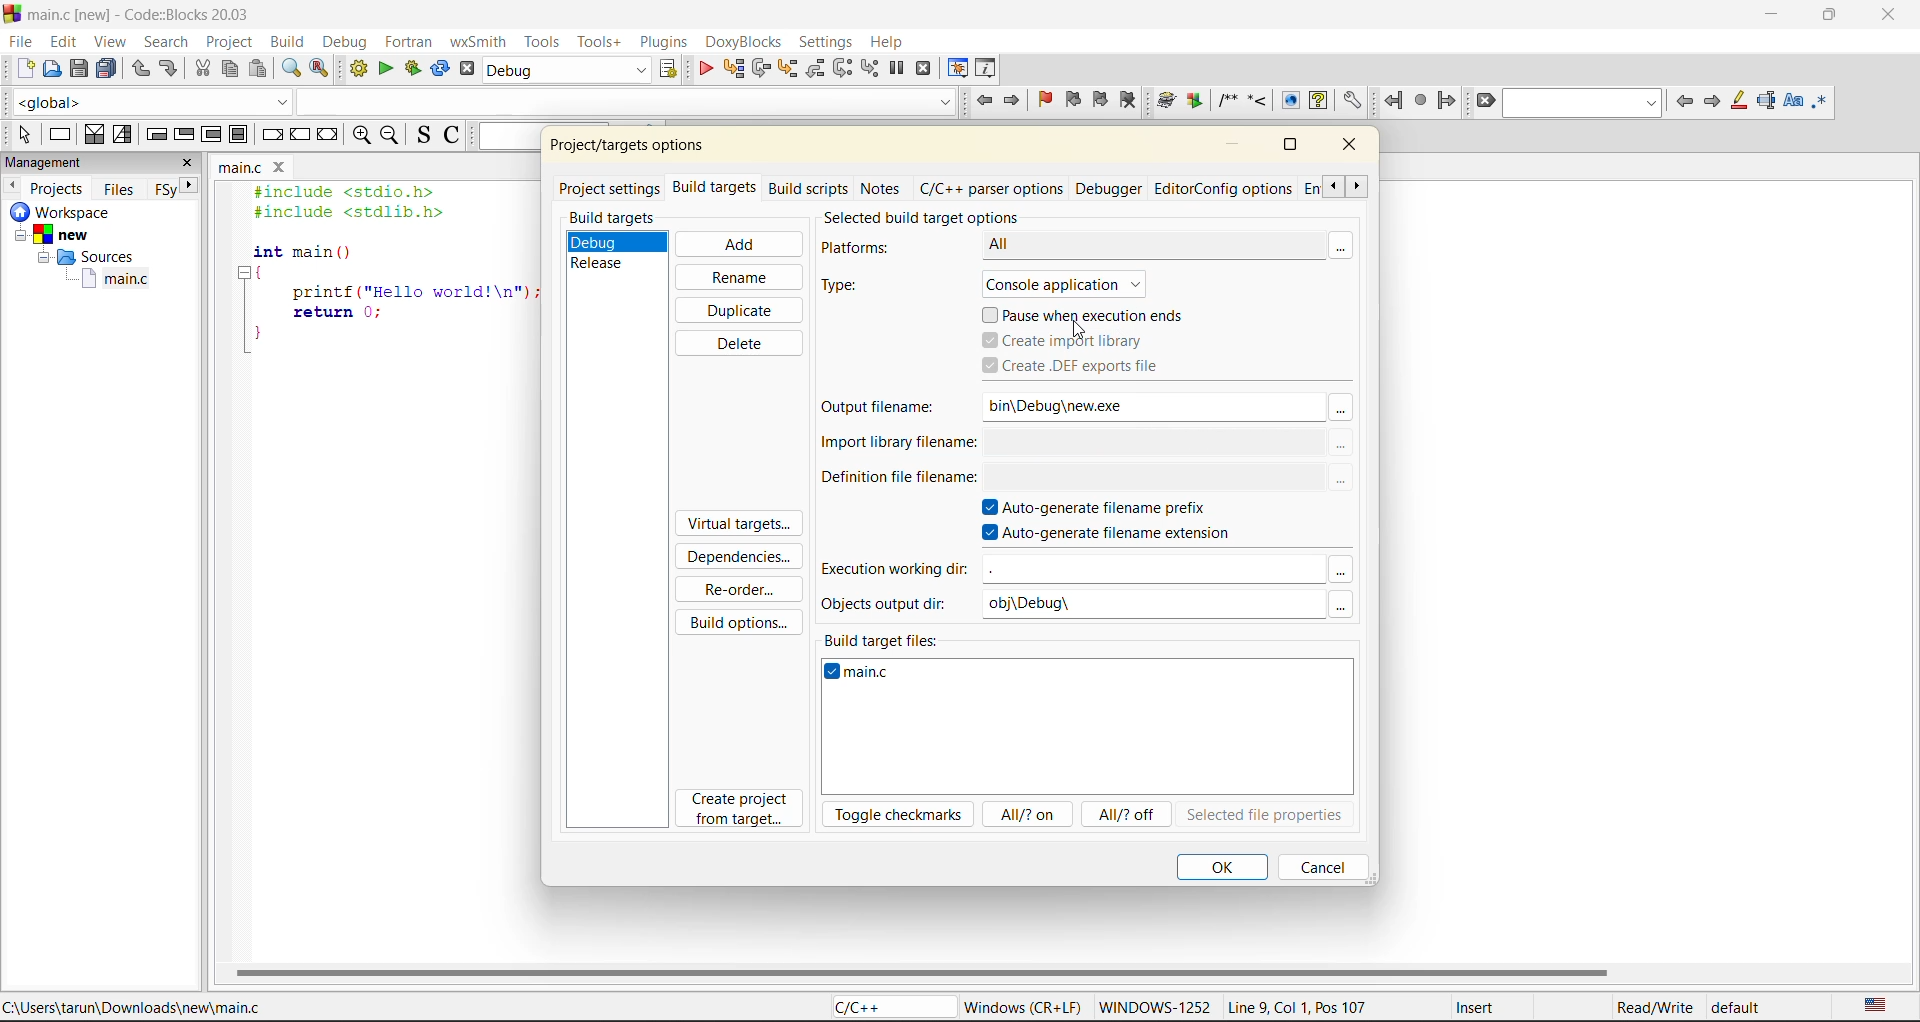 The image size is (1920, 1022). Describe the element at coordinates (1319, 866) in the screenshot. I see `cancel` at that location.